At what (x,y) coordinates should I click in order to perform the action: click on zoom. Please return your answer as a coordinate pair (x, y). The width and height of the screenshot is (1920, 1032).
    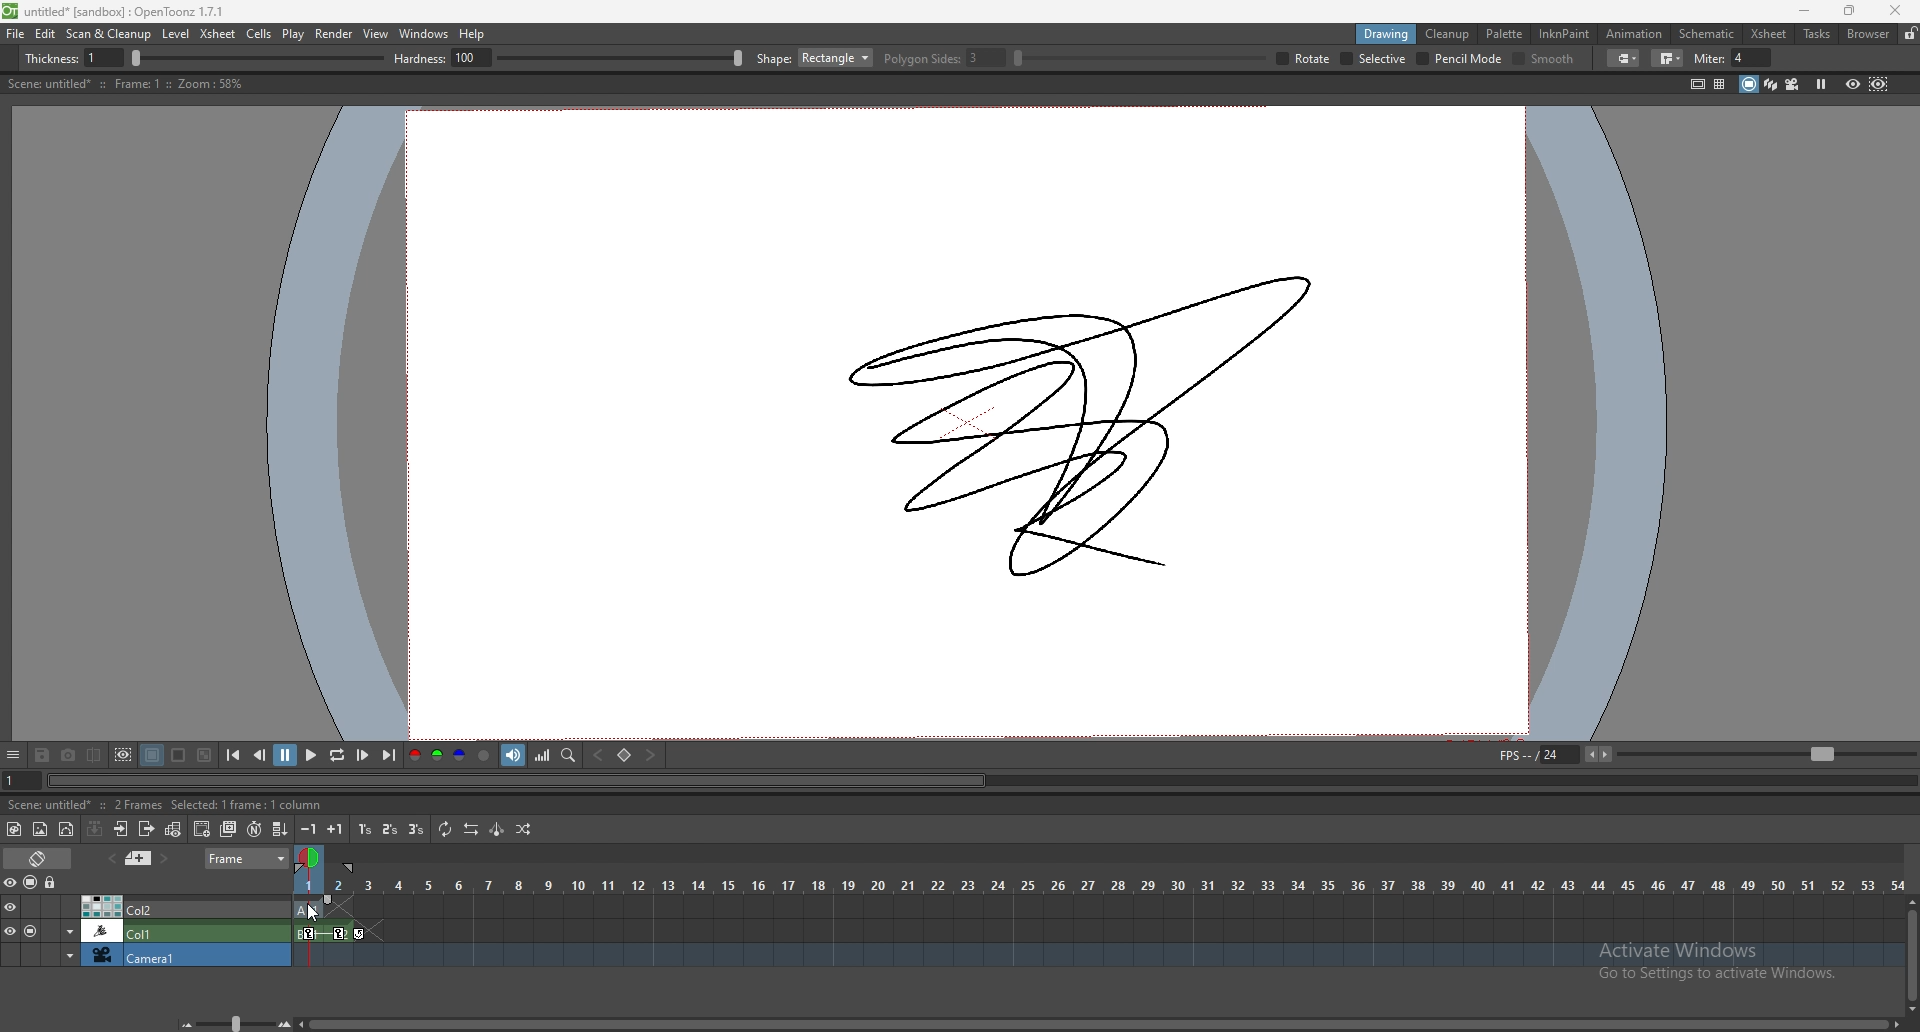
    Looking at the image, I should click on (235, 1021).